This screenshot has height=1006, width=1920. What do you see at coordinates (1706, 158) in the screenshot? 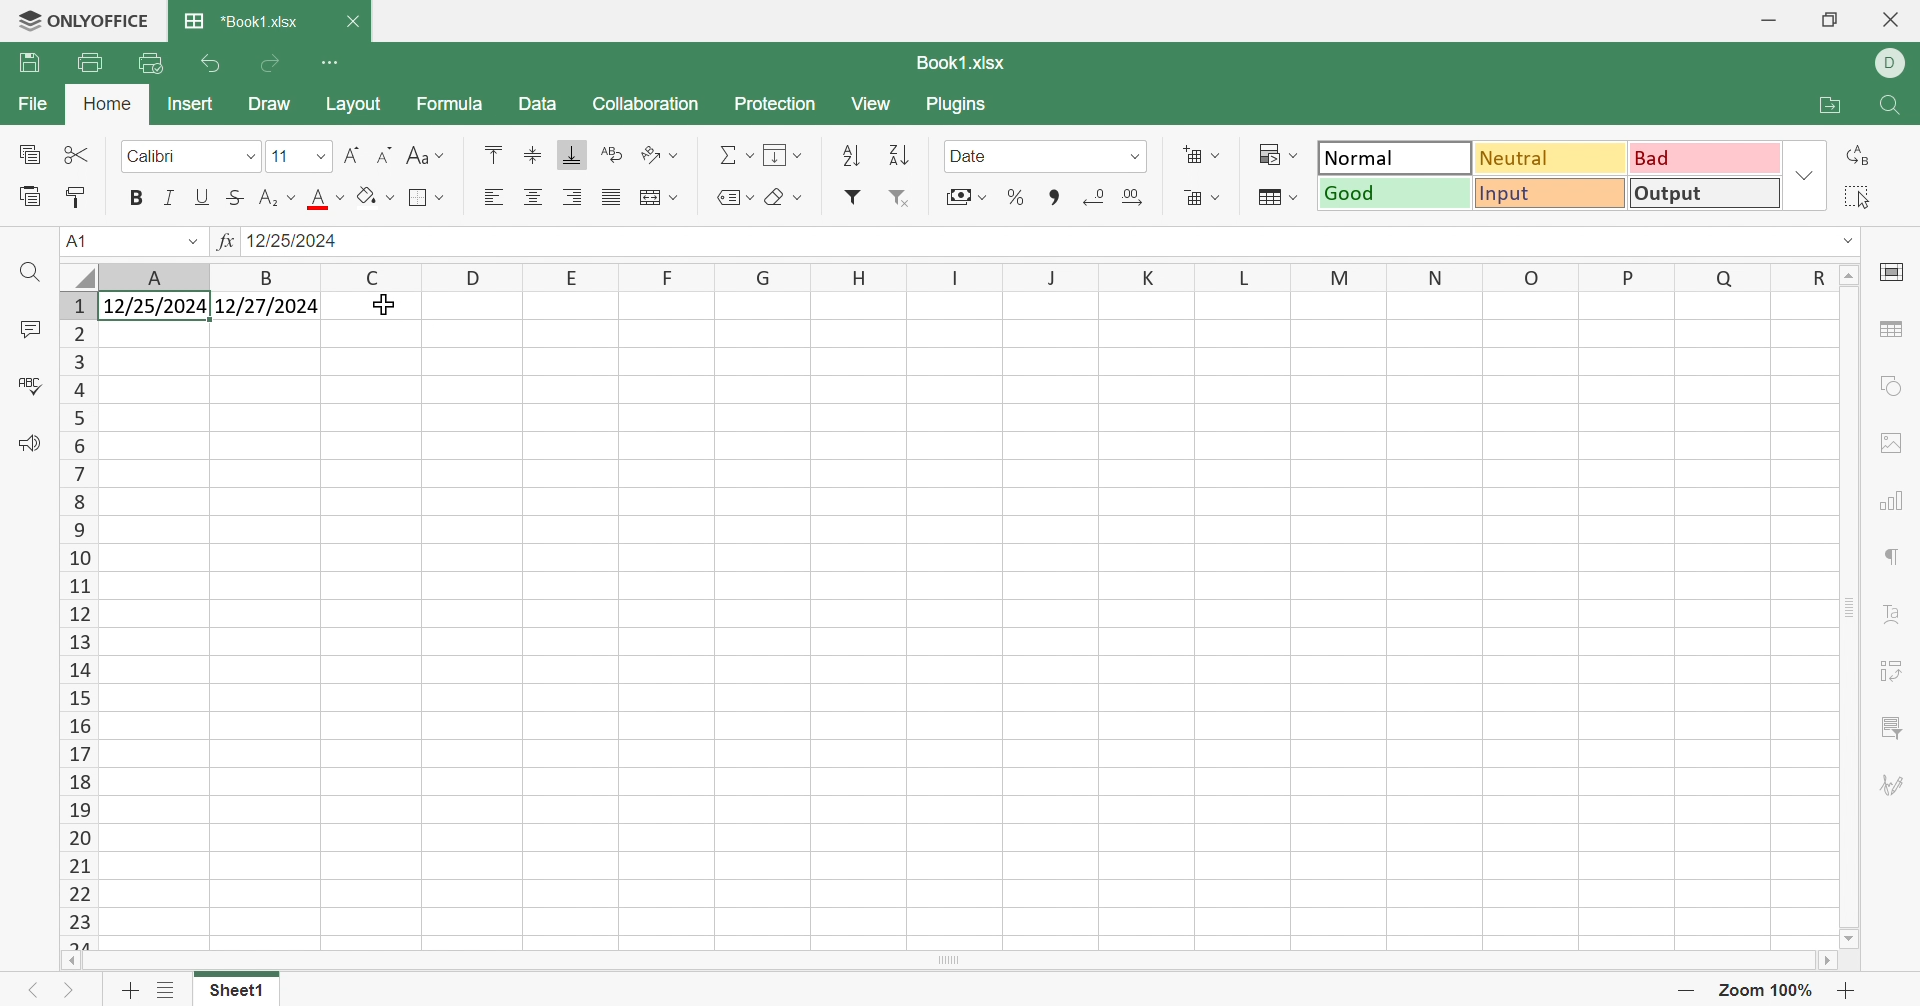
I see `Bad` at bounding box center [1706, 158].